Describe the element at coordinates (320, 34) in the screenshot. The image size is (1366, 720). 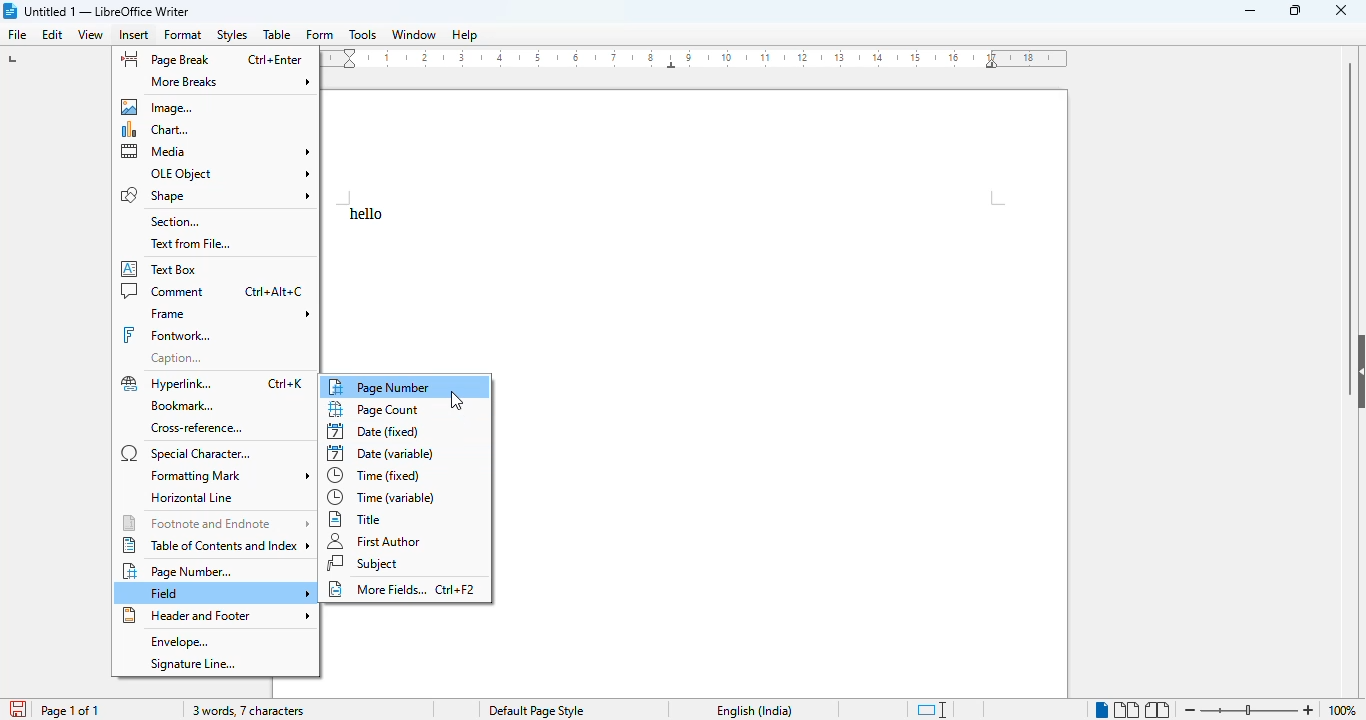
I see `form` at that location.